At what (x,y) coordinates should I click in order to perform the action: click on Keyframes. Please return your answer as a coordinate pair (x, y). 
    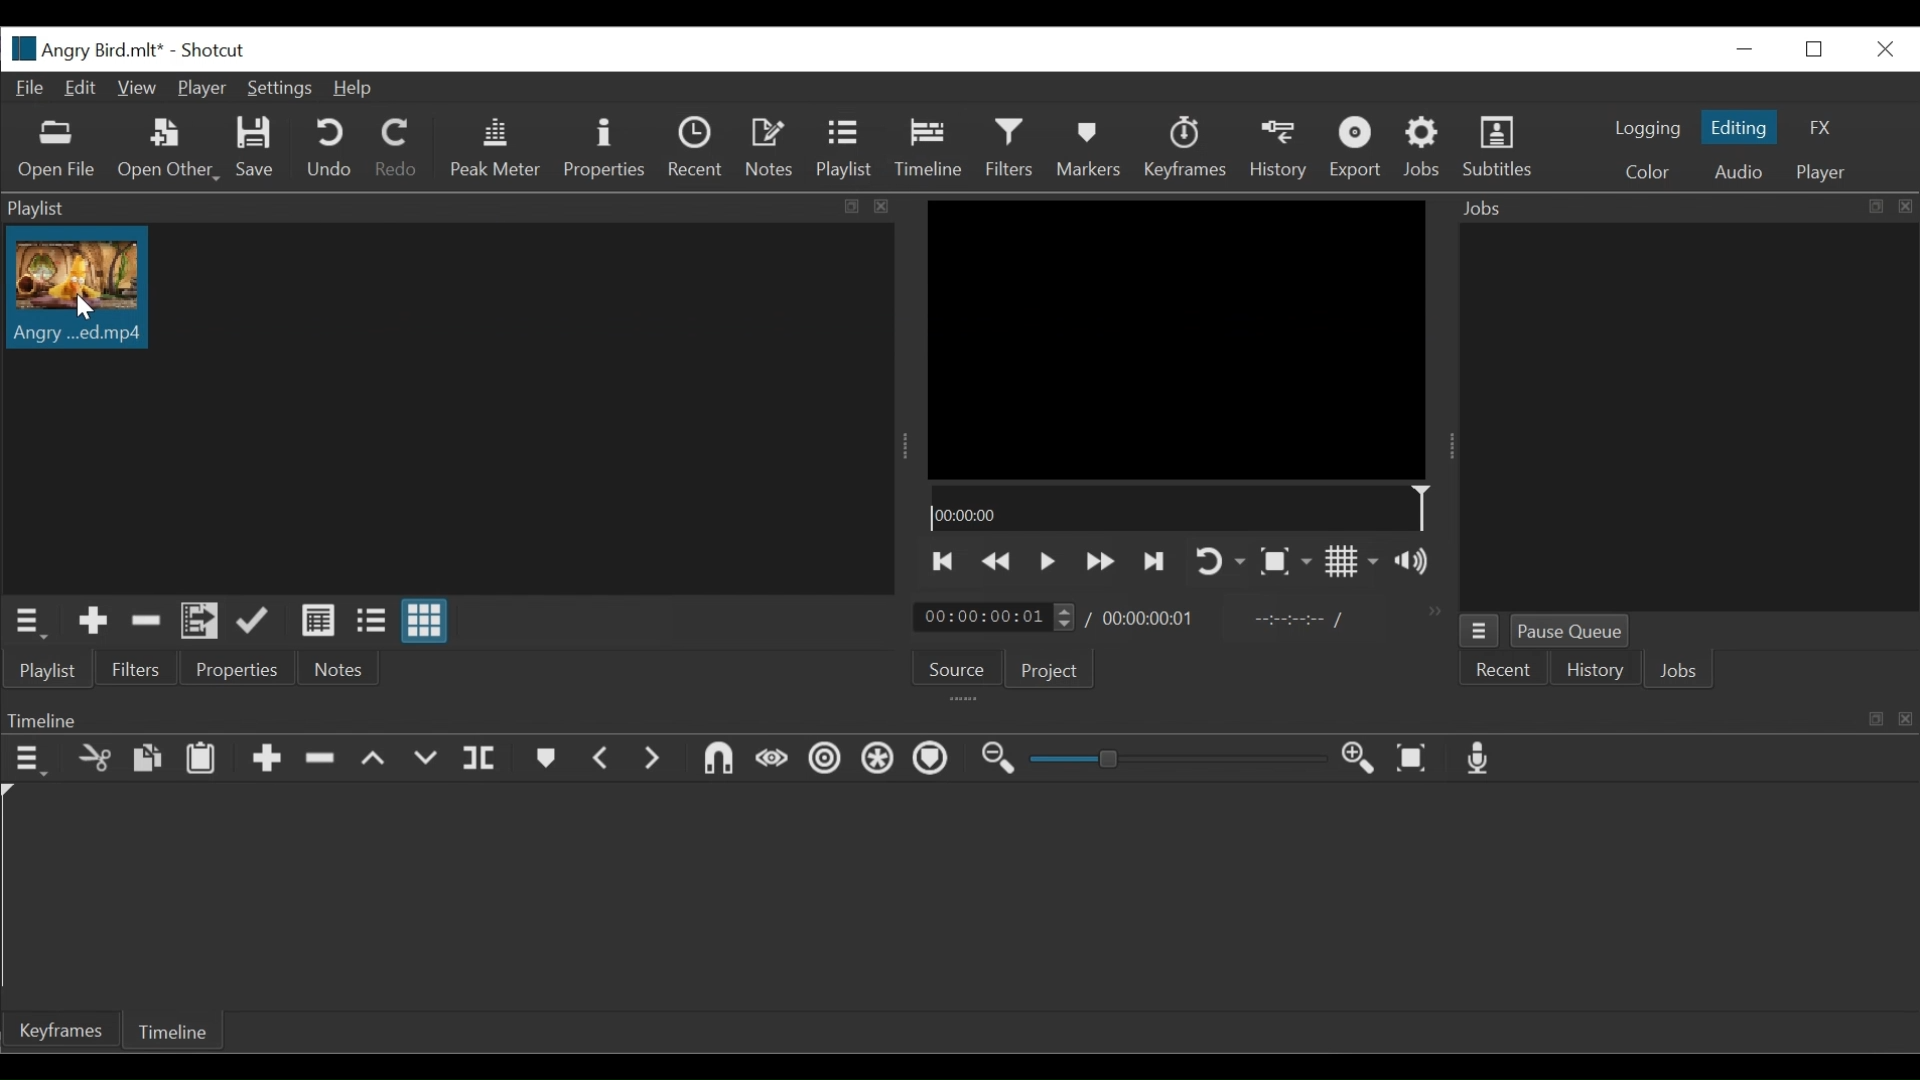
    Looking at the image, I should click on (1186, 149).